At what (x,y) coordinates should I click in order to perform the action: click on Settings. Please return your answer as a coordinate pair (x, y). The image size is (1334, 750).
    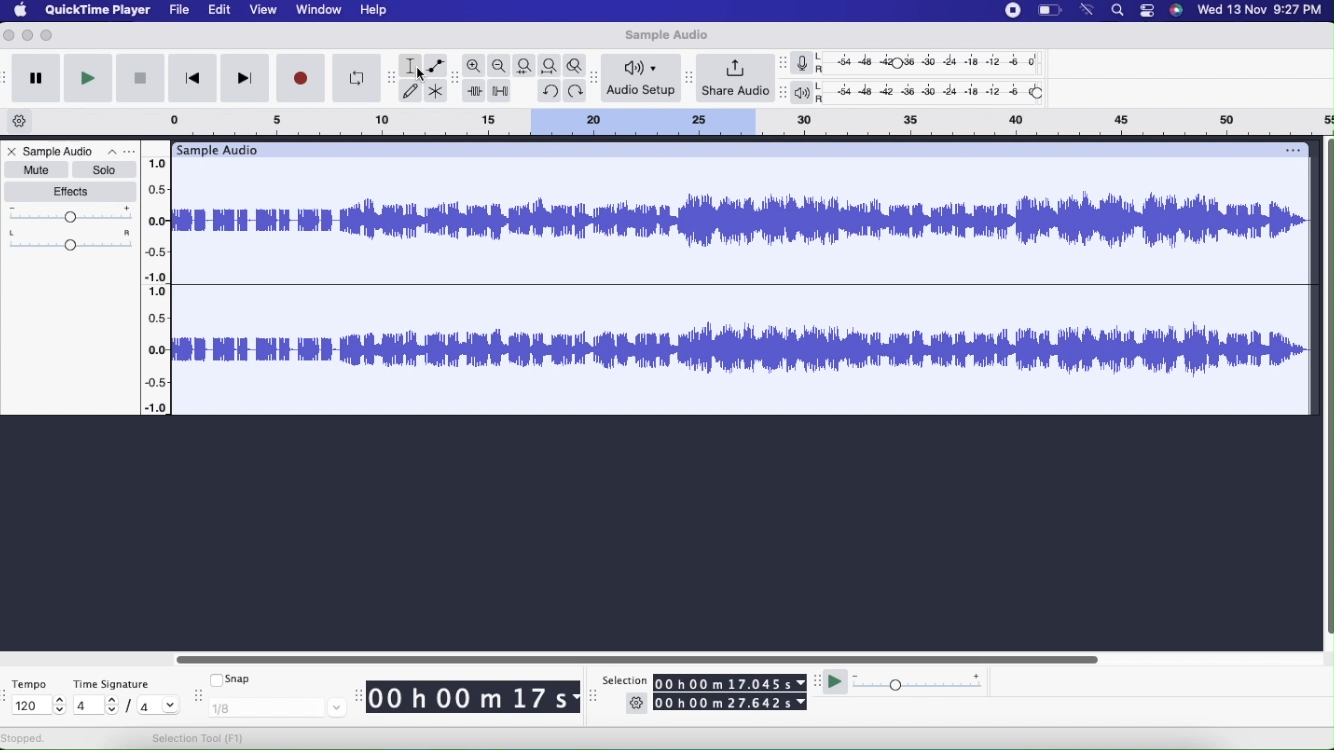
    Looking at the image, I should click on (637, 705).